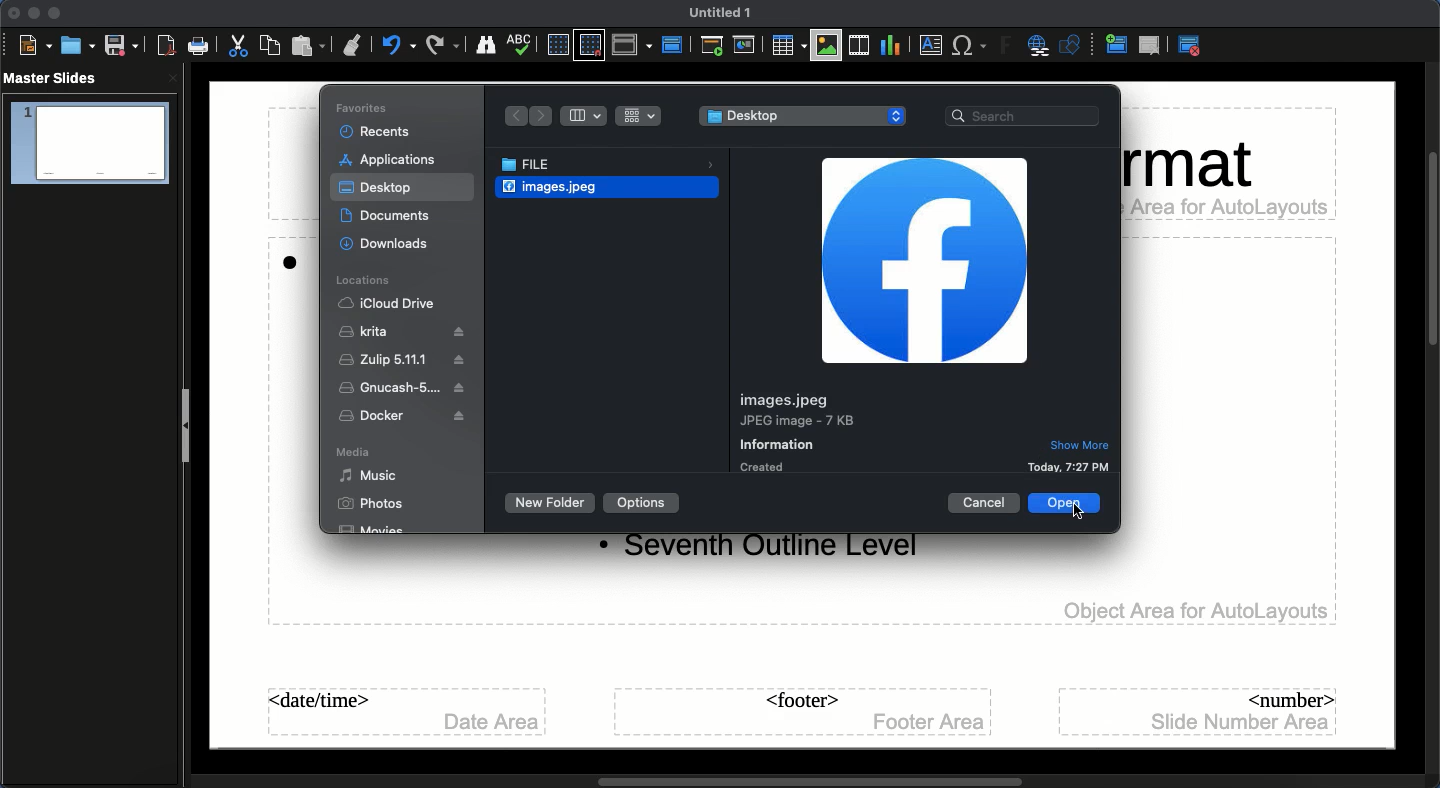 Image resolution: width=1440 pixels, height=788 pixels. I want to click on master slides, so click(52, 77).